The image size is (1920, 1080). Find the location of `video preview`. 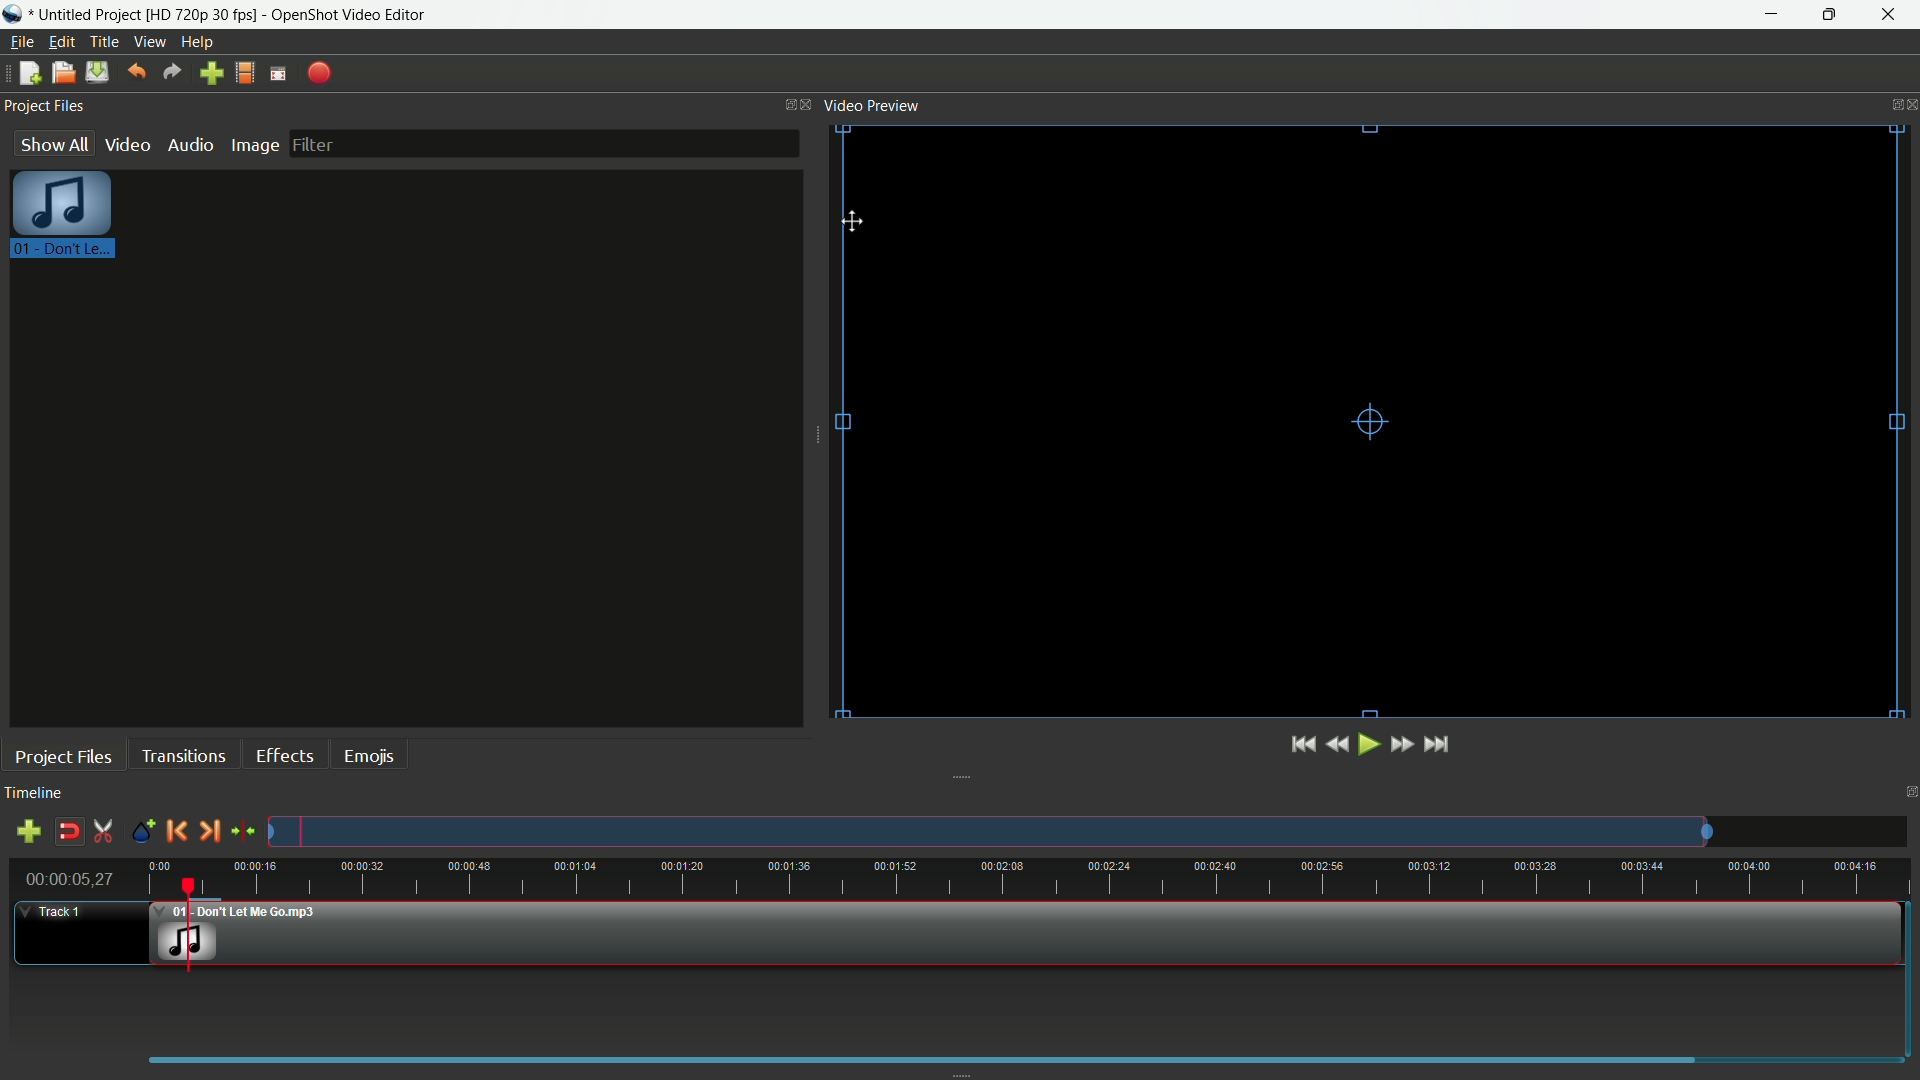

video preview is located at coordinates (1355, 424).